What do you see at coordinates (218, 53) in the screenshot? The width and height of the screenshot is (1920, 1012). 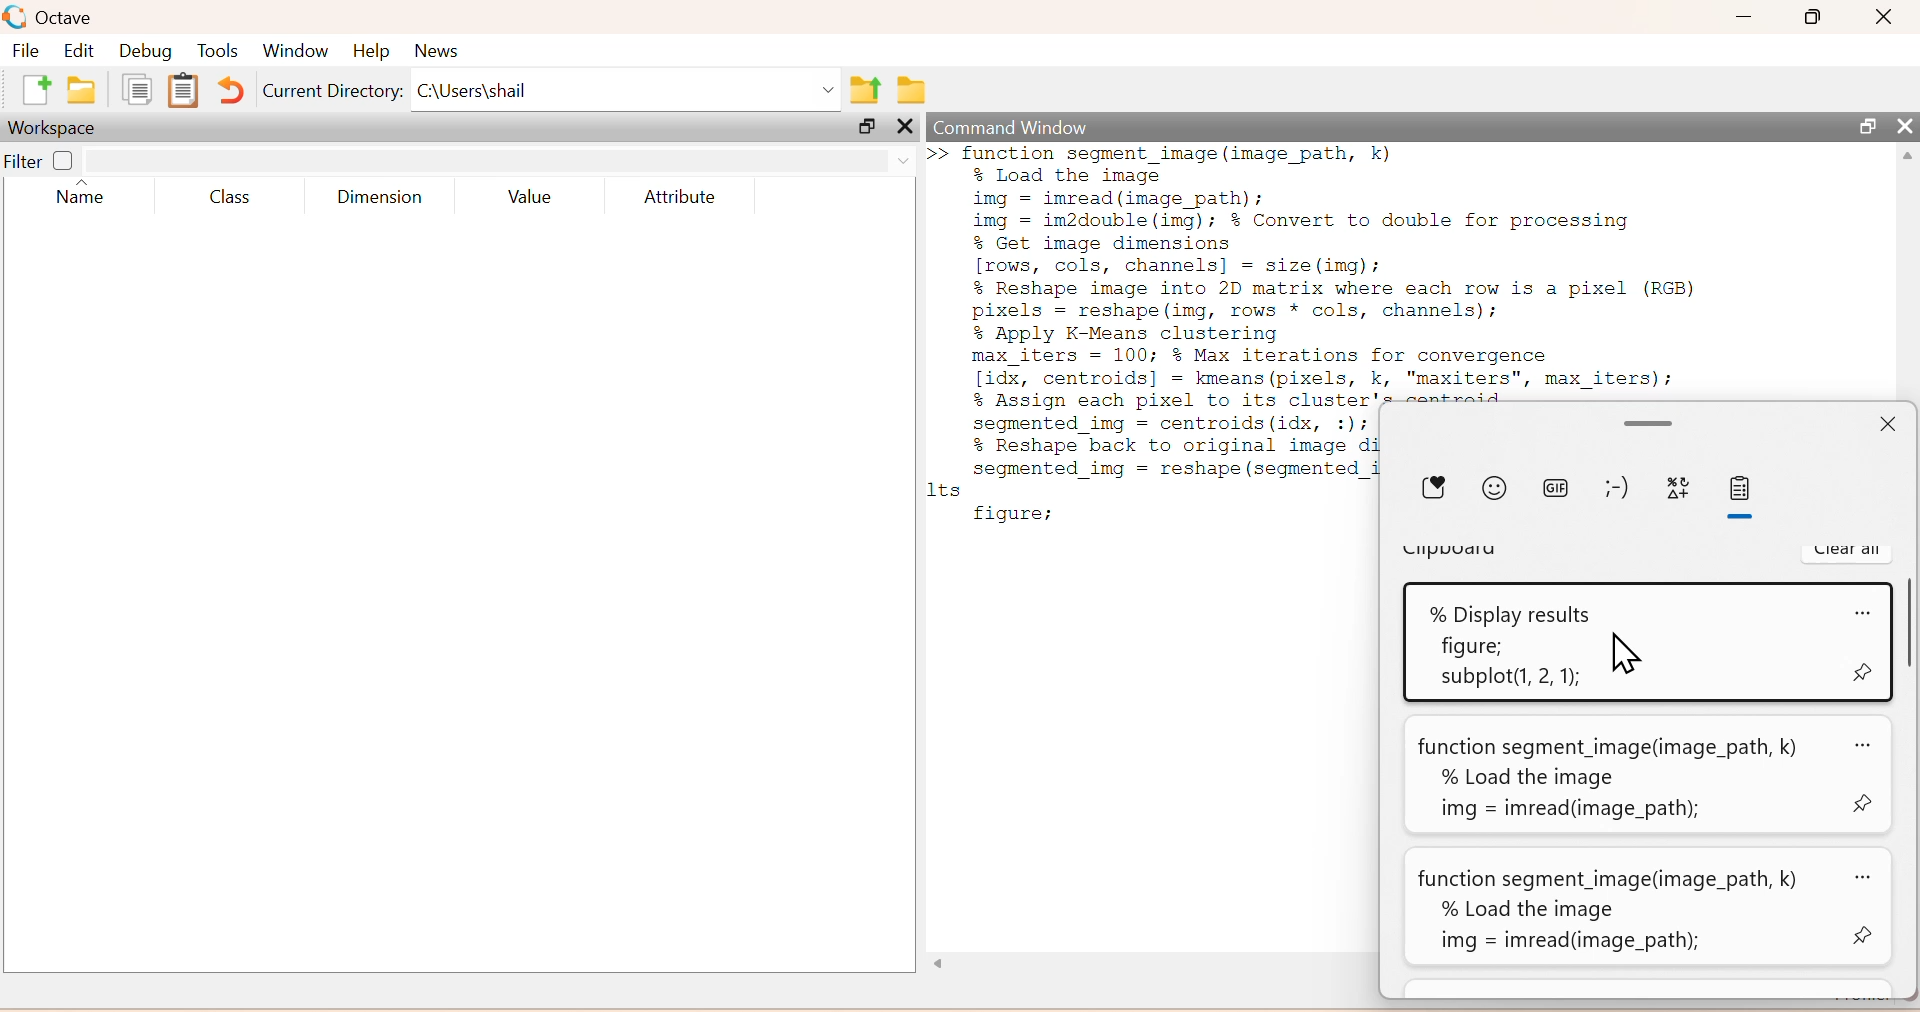 I see `Tools` at bounding box center [218, 53].